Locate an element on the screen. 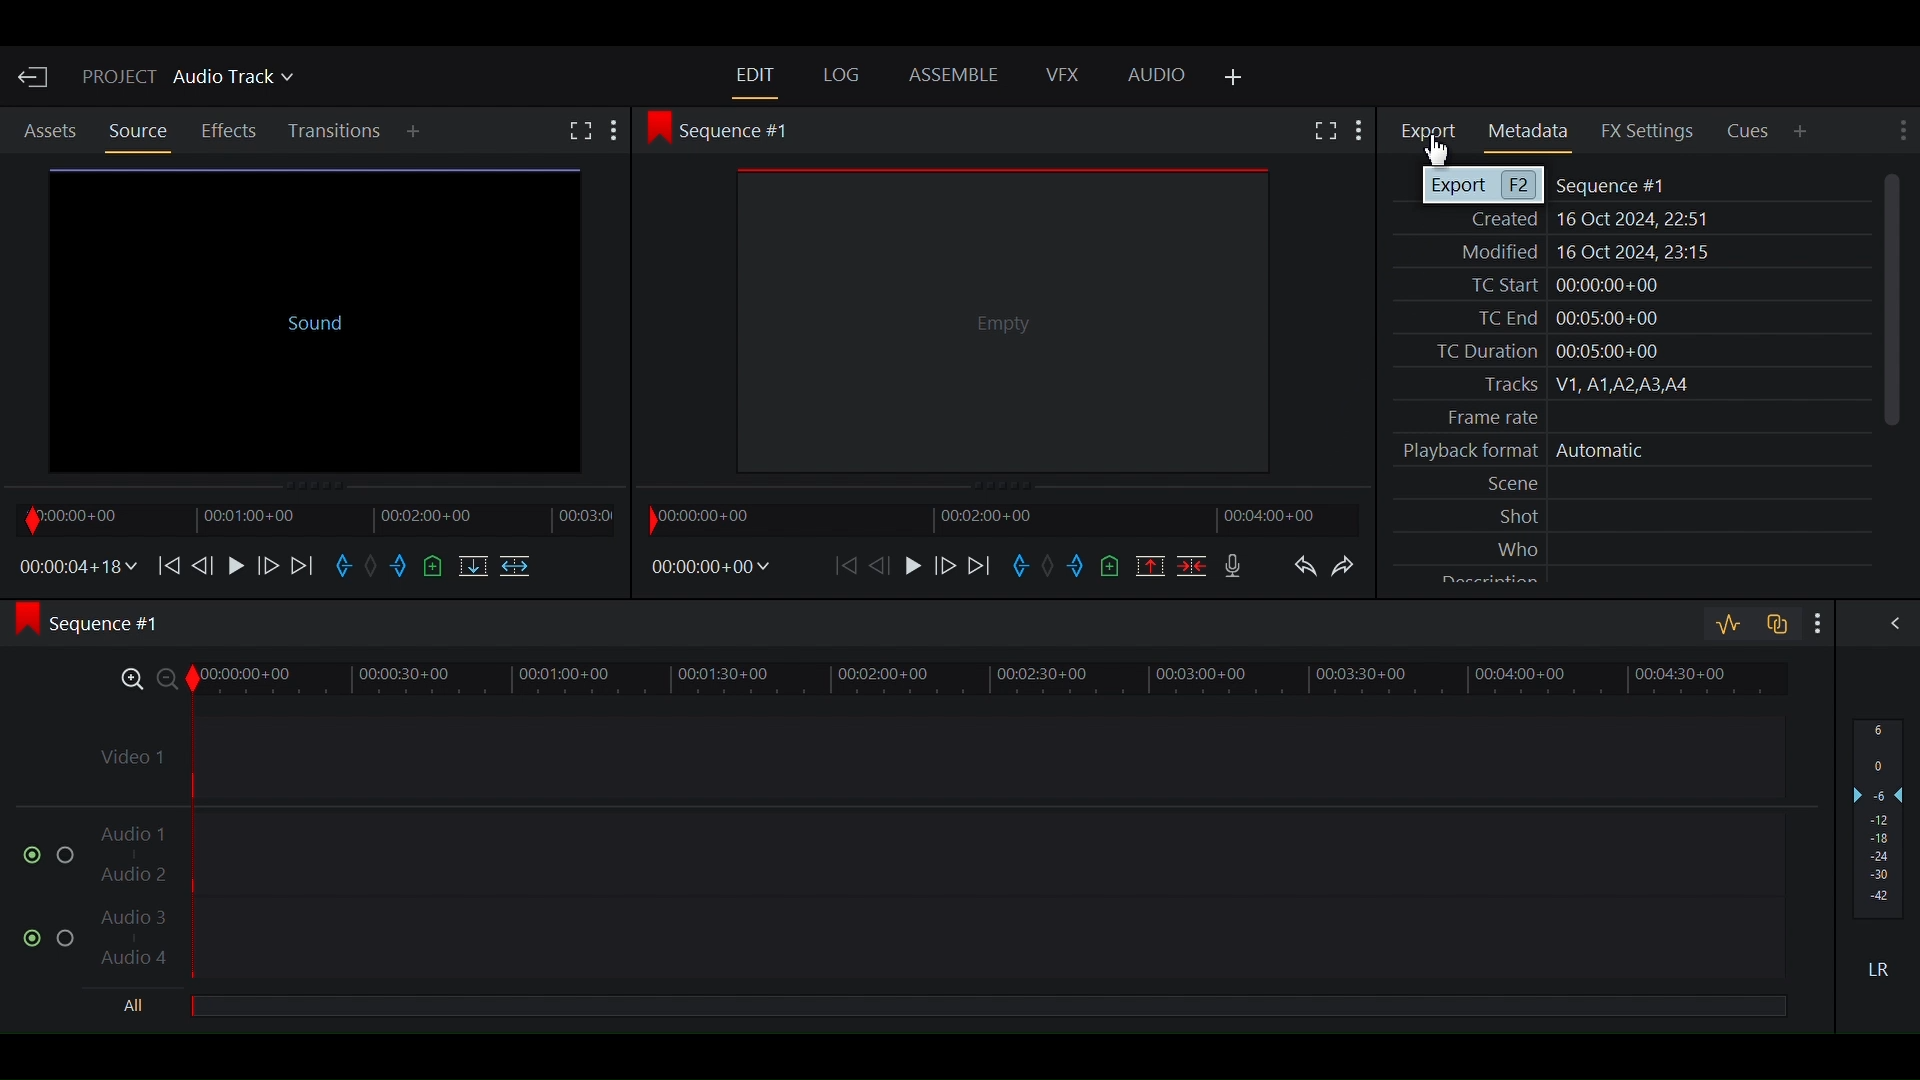 The height and width of the screenshot is (1080, 1920). Play is located at coordinates (914, 565).